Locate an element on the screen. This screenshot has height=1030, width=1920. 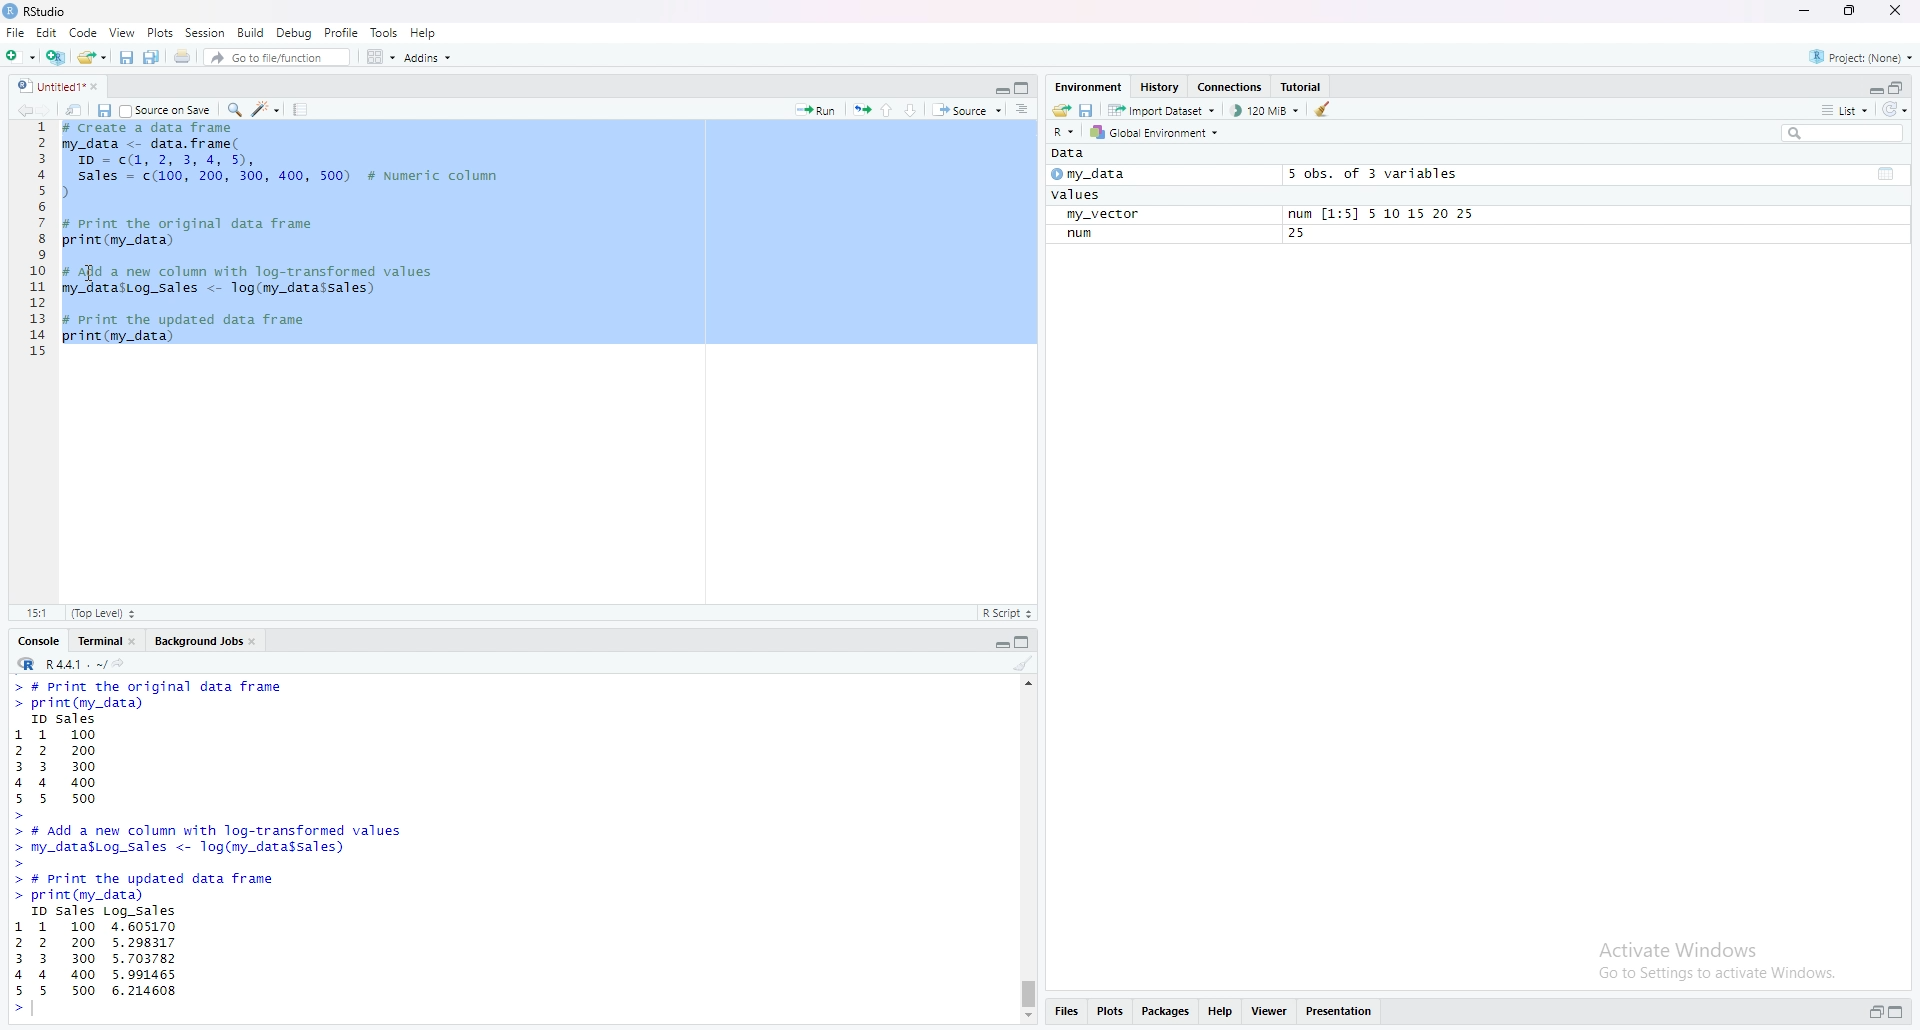
Session is located at coordinates (202, 32).